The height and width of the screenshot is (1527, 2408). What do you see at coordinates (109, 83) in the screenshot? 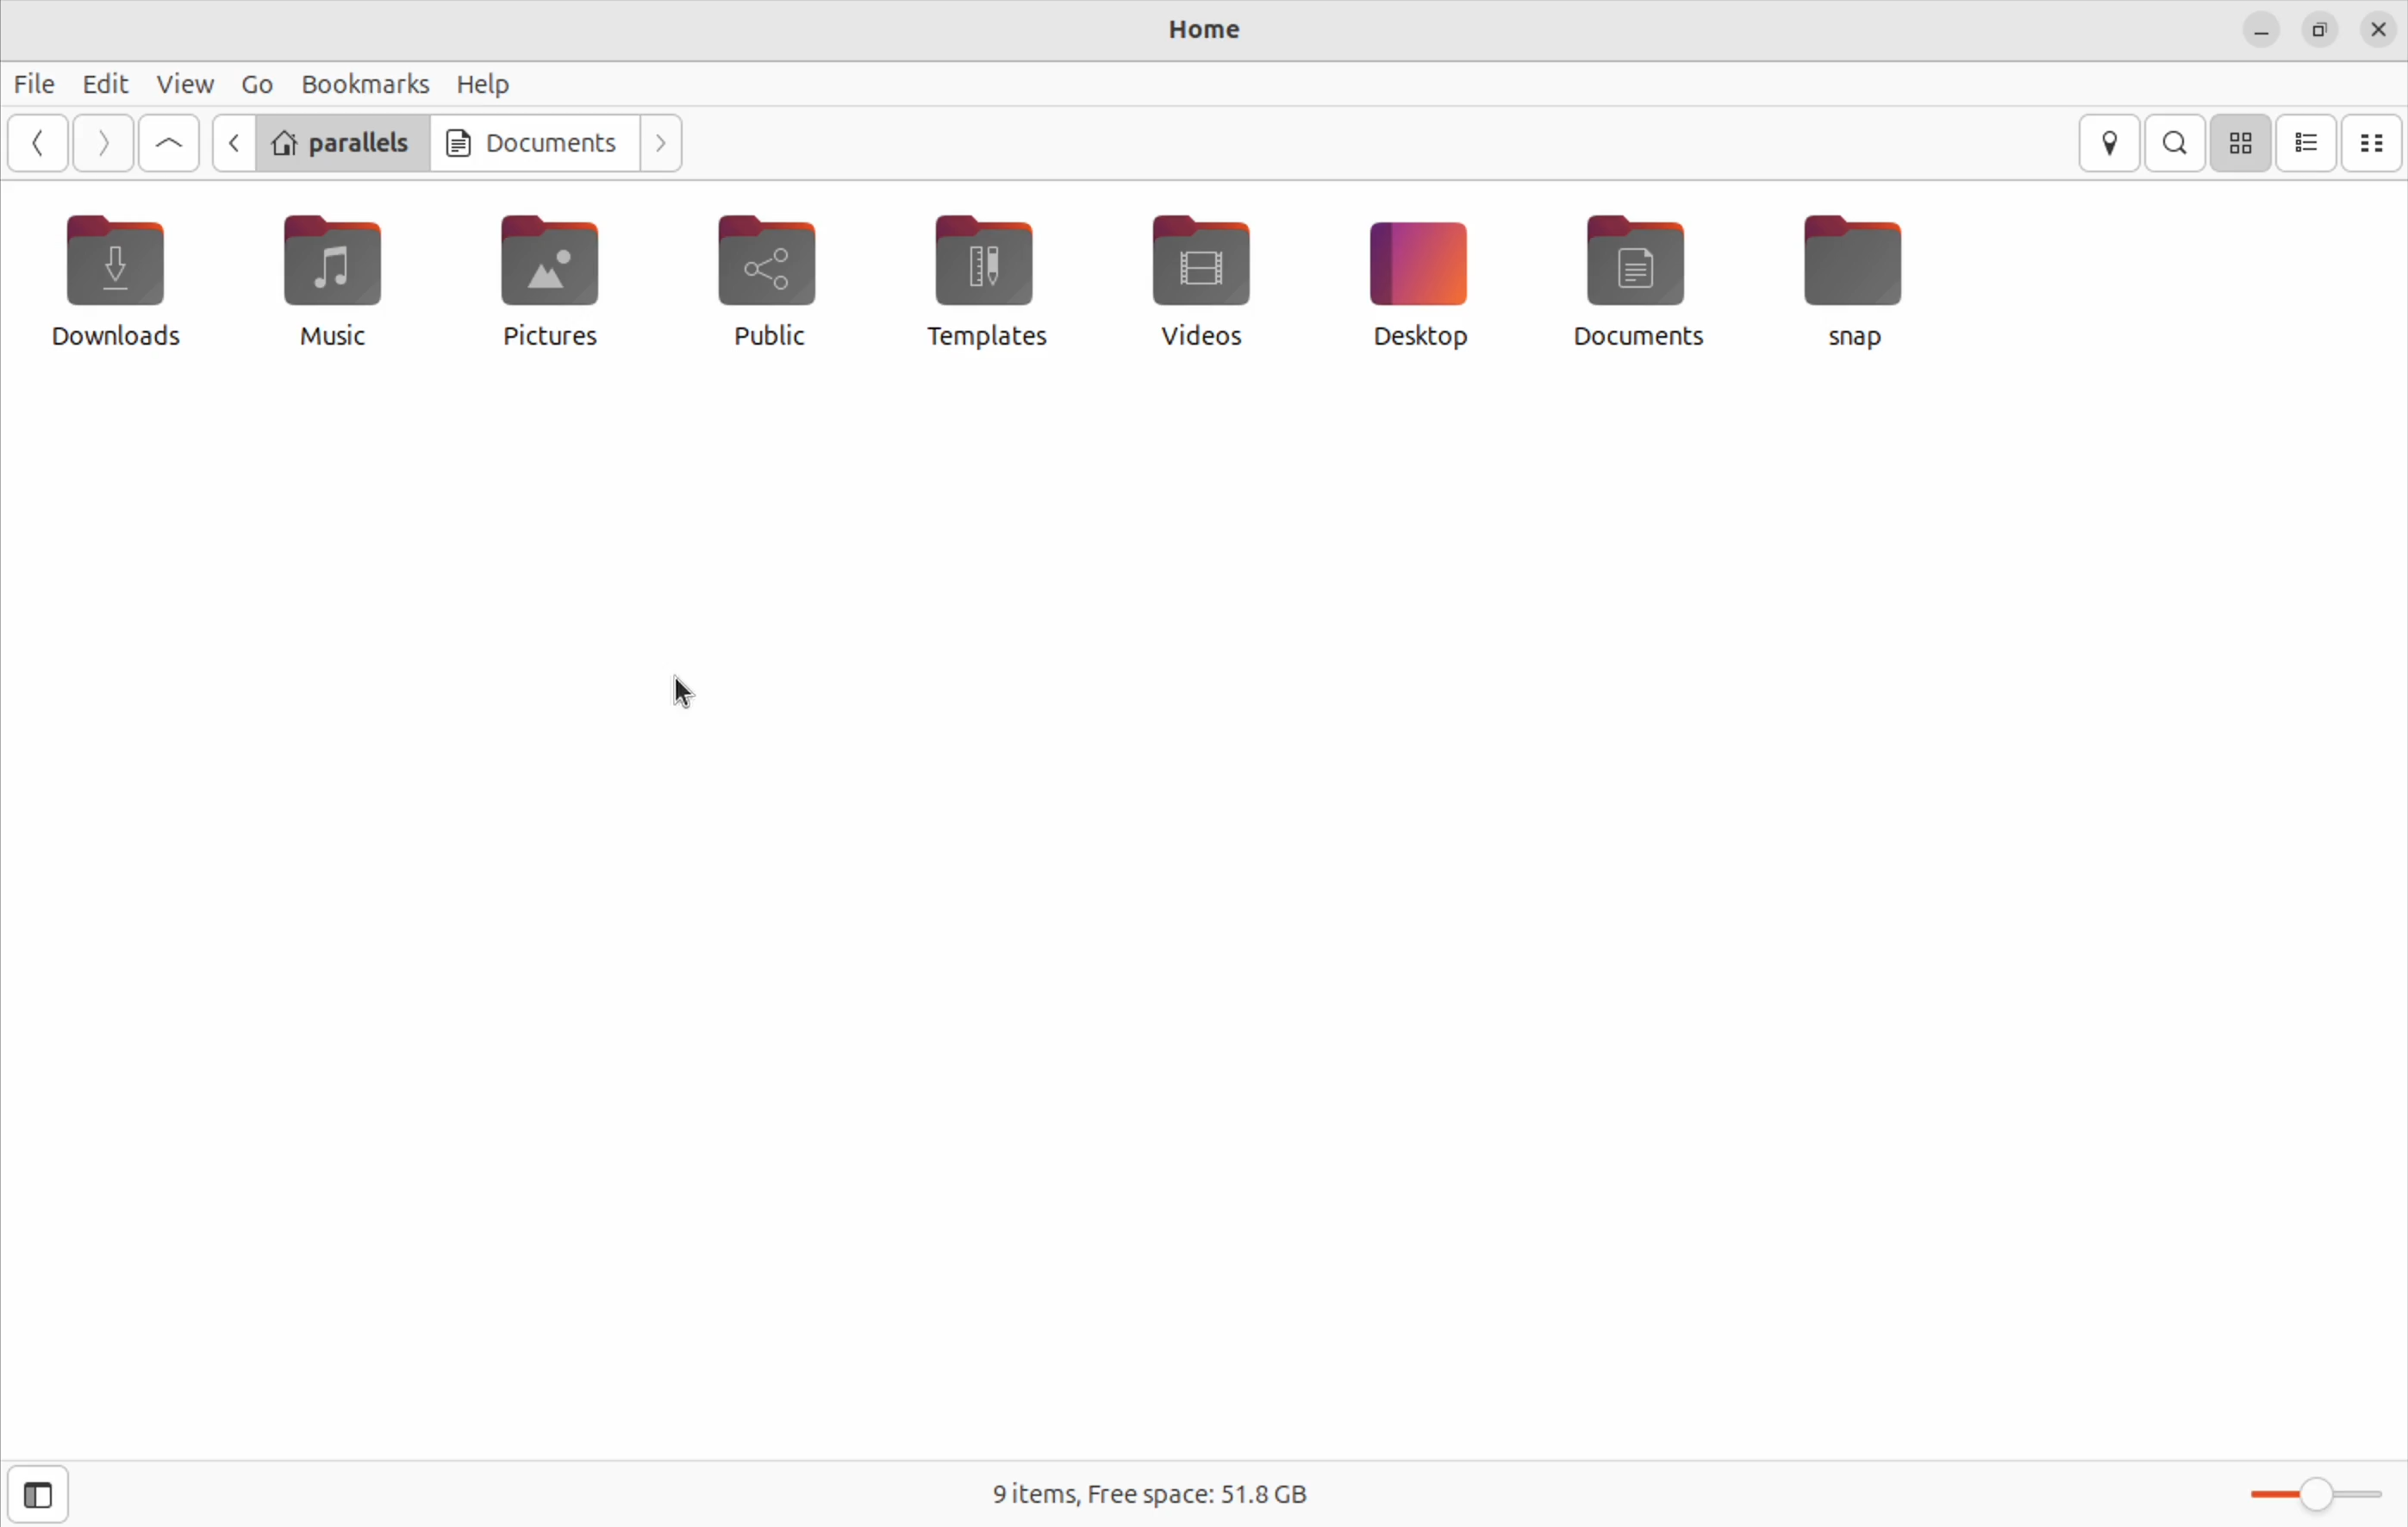
I see `edit` at bounding box center [109, 83].